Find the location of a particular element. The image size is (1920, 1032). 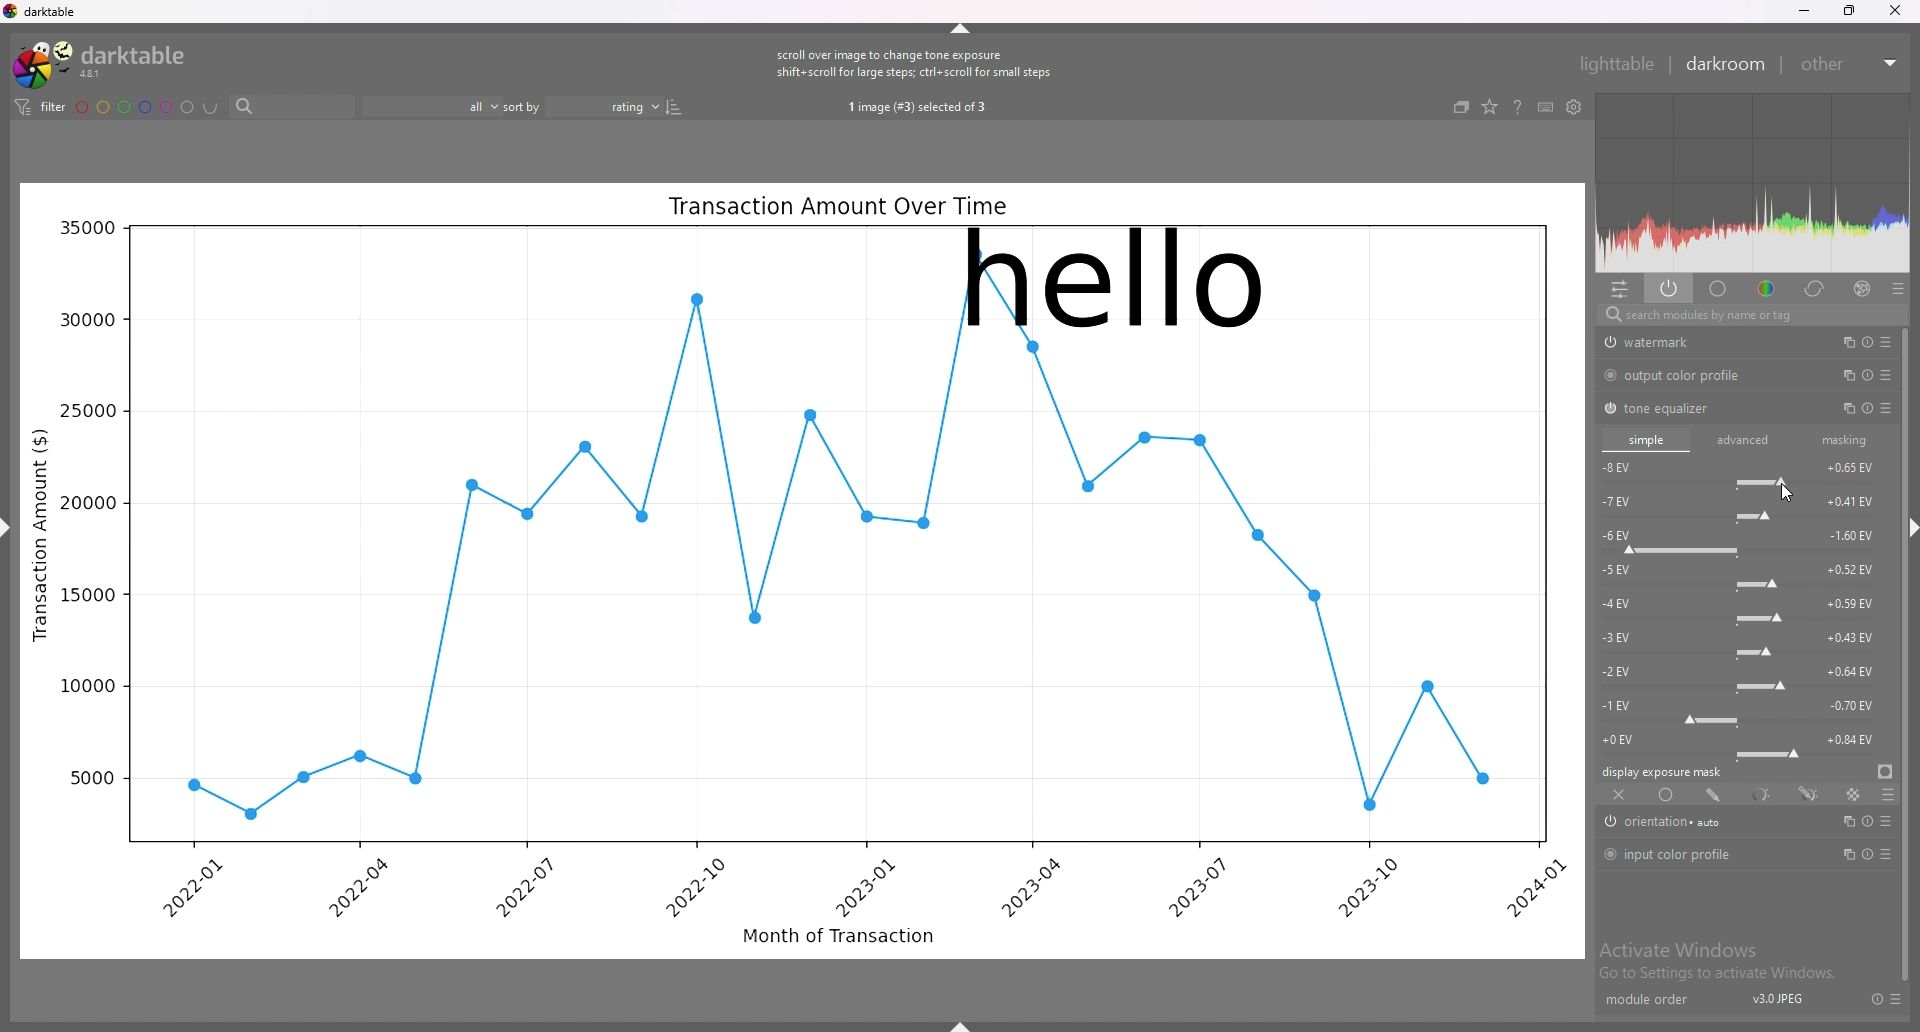

scroll over image to change tone exposure shift+scroll for large steps; ctrl+ scroll for small steps. is located at coordinates (916, 64).